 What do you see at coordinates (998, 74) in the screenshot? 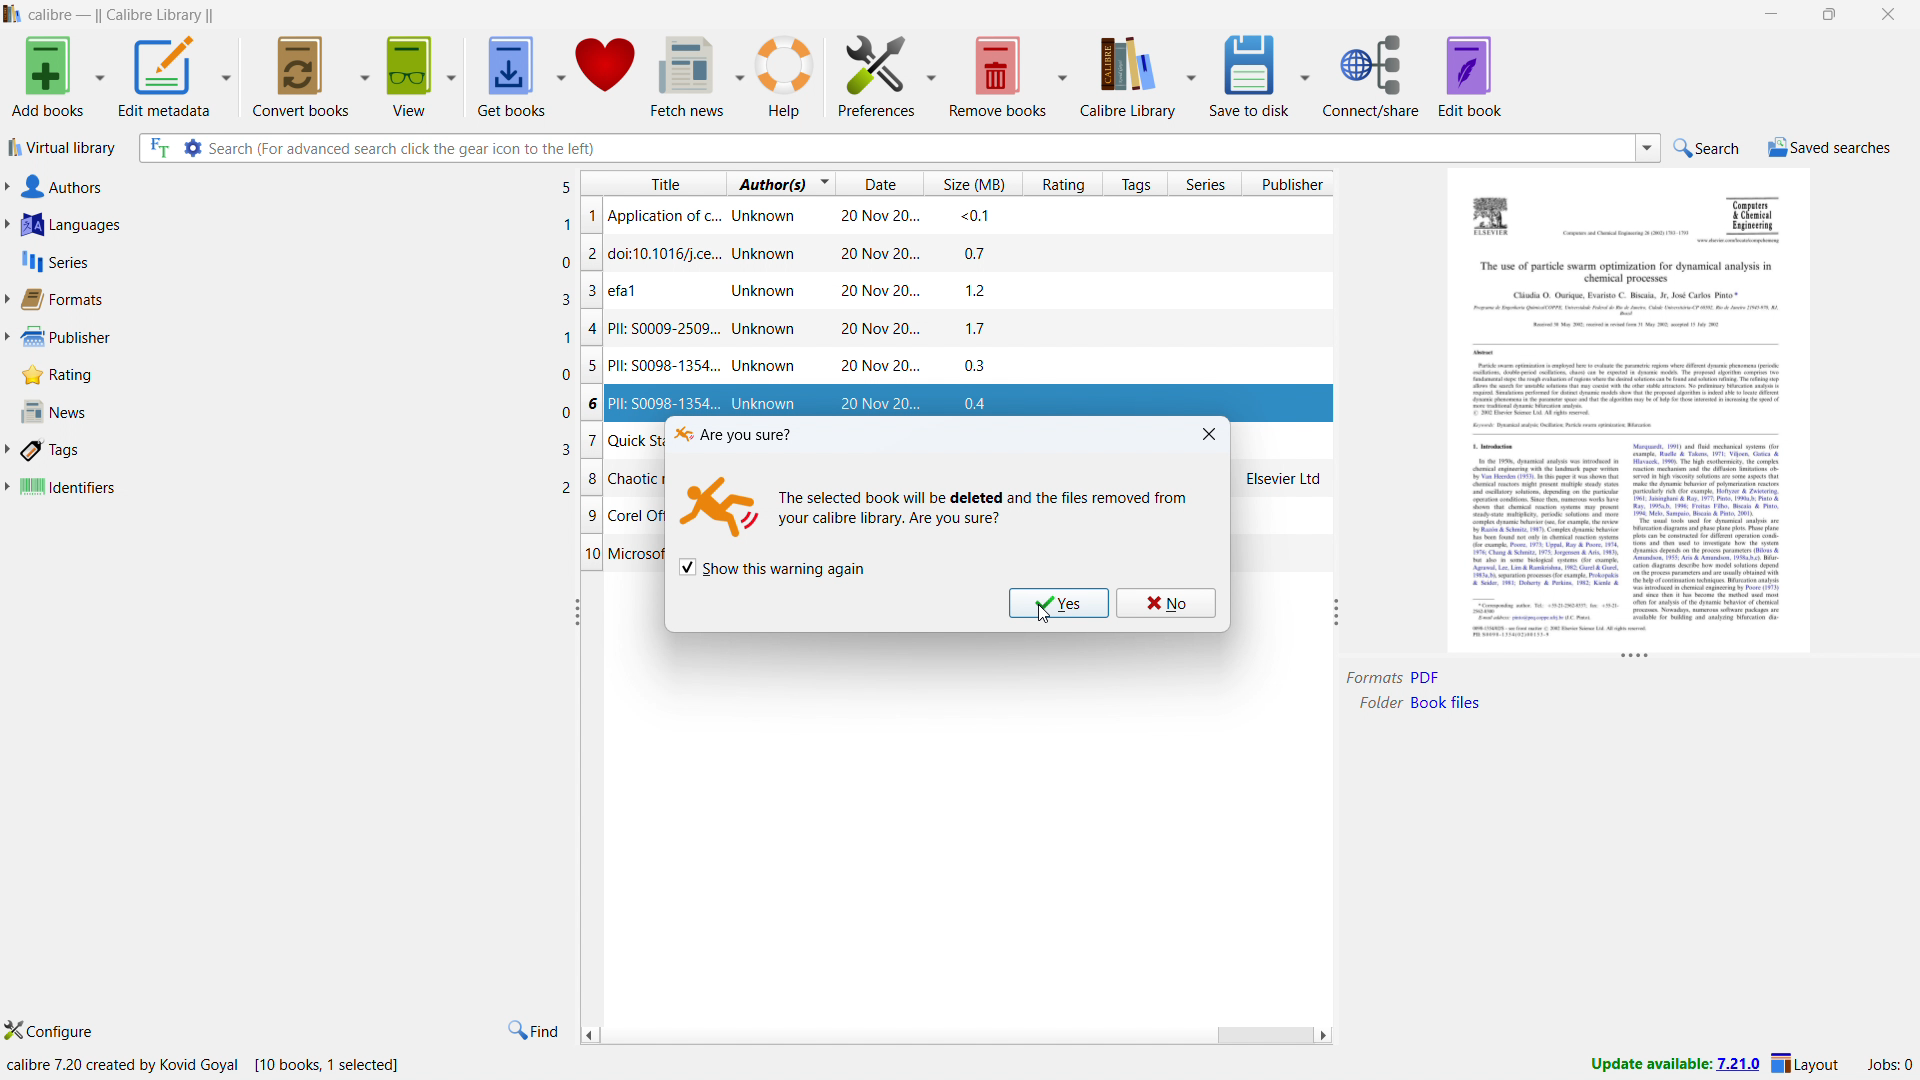
I see `remove books` at bounding box center [998, 74].